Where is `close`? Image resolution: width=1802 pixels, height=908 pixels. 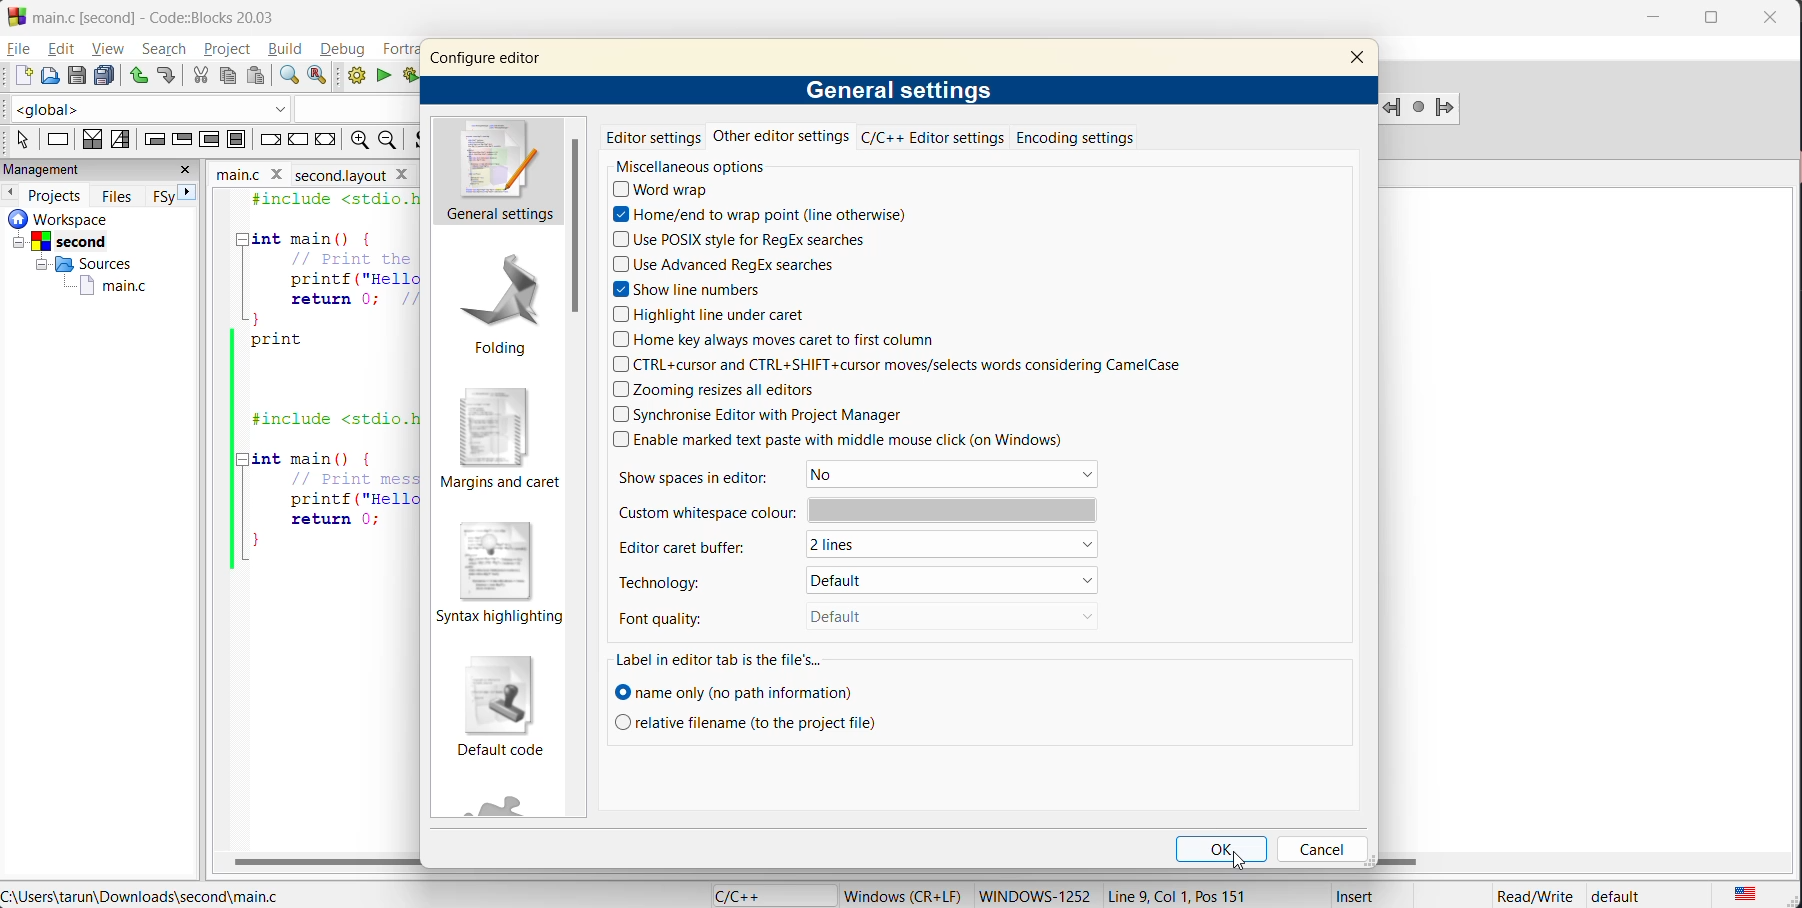 close is located at coordinates (277, 173).